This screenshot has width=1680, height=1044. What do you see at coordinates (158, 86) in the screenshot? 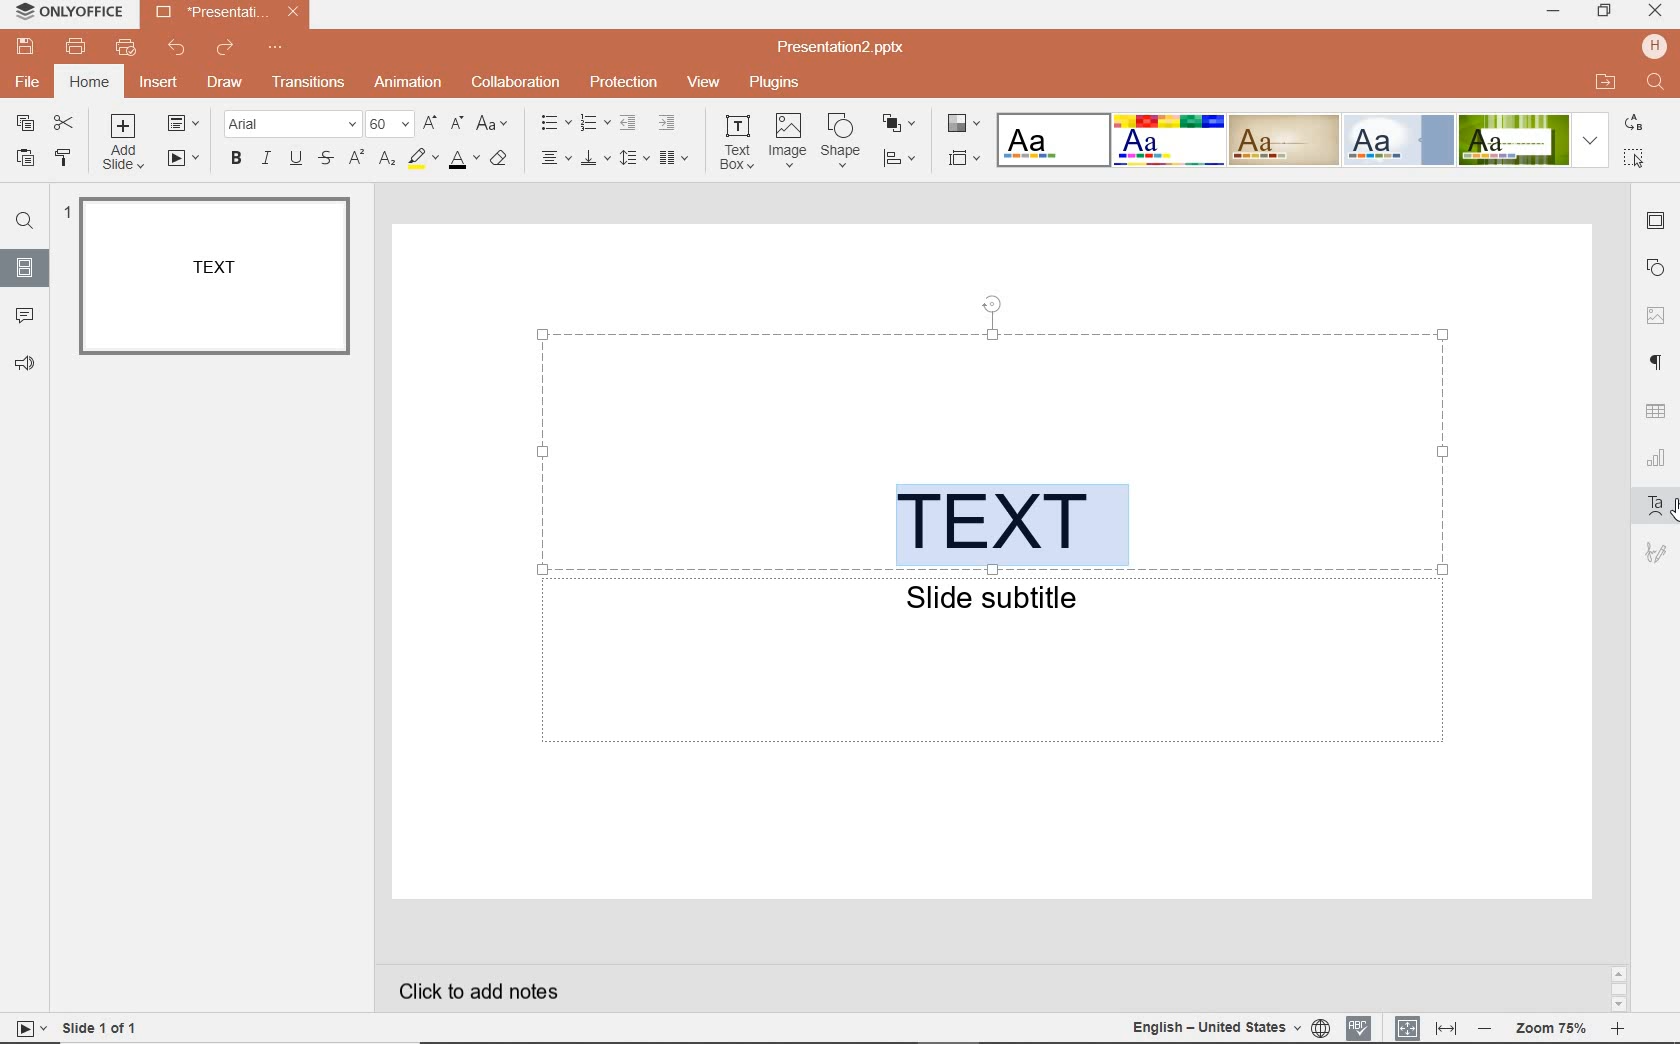
I see `INSERT` at bounding box center [158, 86].